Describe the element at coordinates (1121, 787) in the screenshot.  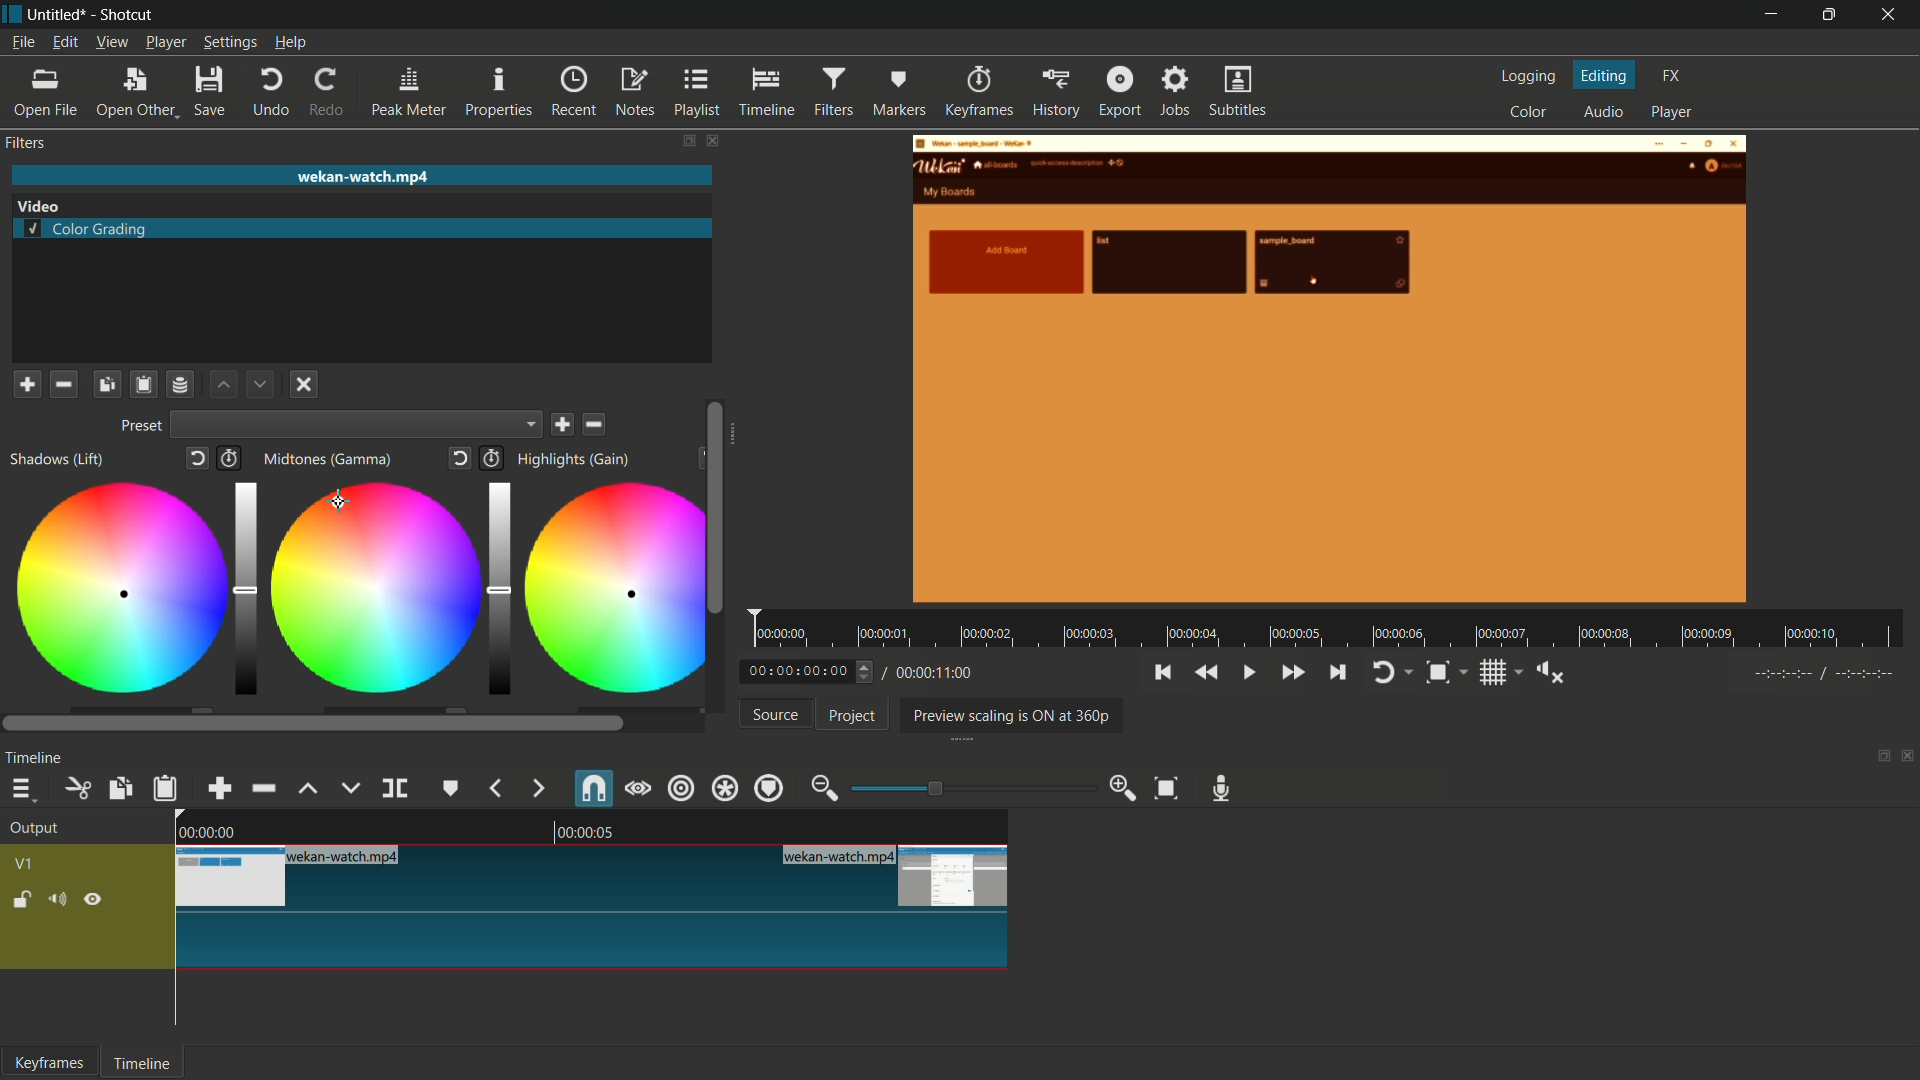
I see `zoom in` at that location.